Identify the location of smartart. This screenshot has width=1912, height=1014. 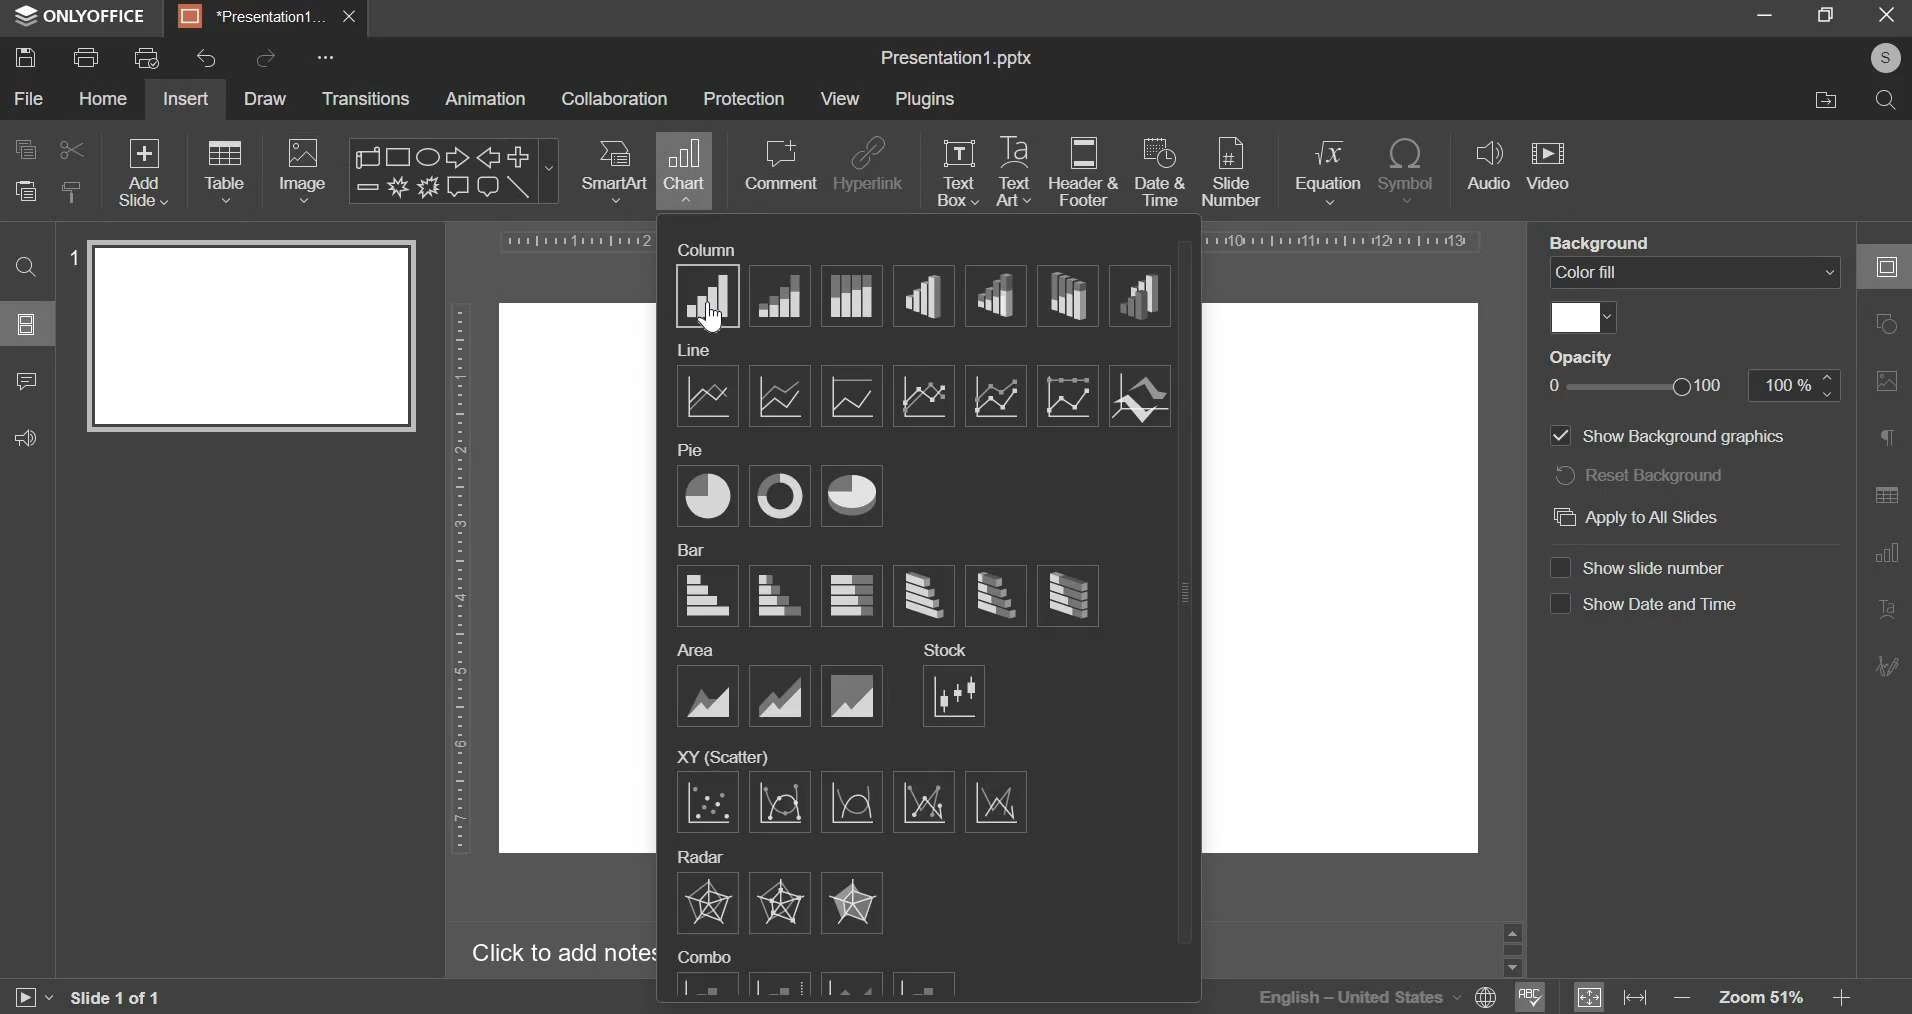
(614, 169).